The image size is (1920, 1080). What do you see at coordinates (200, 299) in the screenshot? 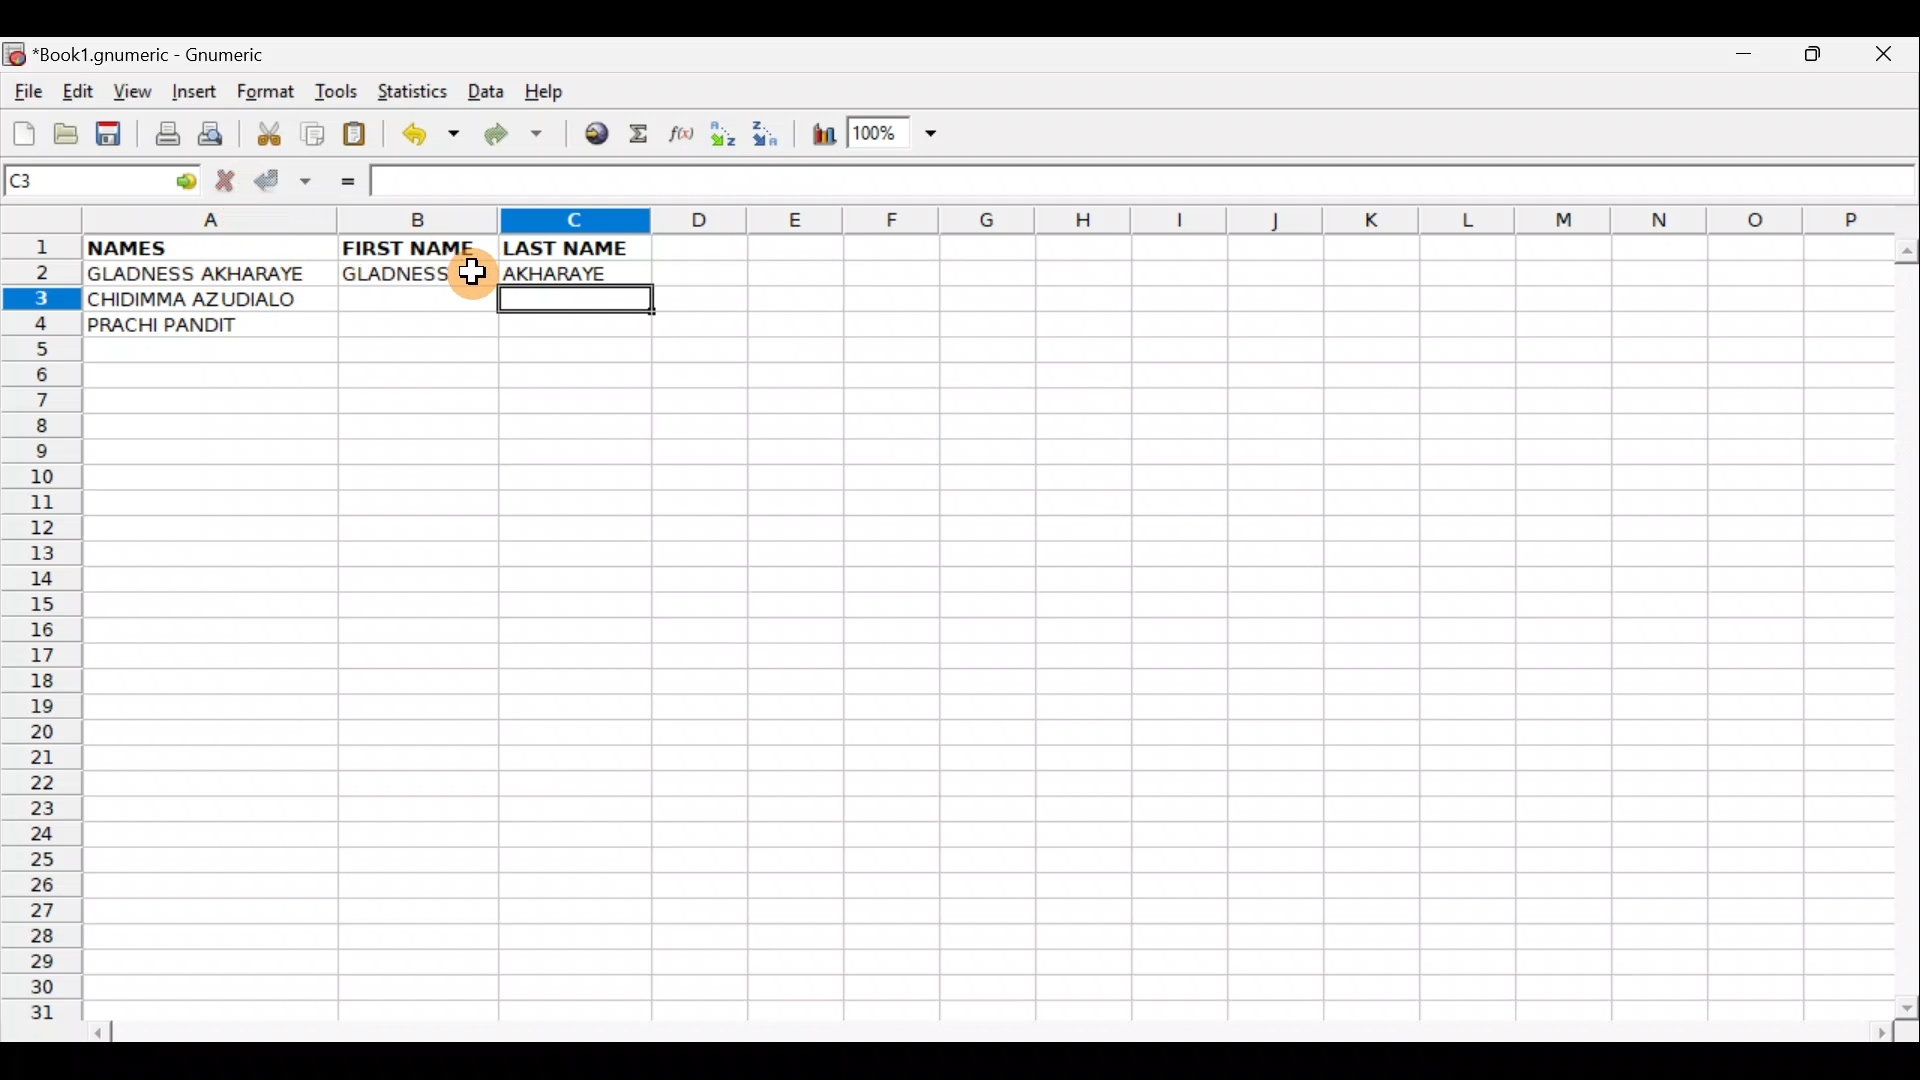
I see `CHIDIMMA AZUDIALO` at bounding box center [200, 299].